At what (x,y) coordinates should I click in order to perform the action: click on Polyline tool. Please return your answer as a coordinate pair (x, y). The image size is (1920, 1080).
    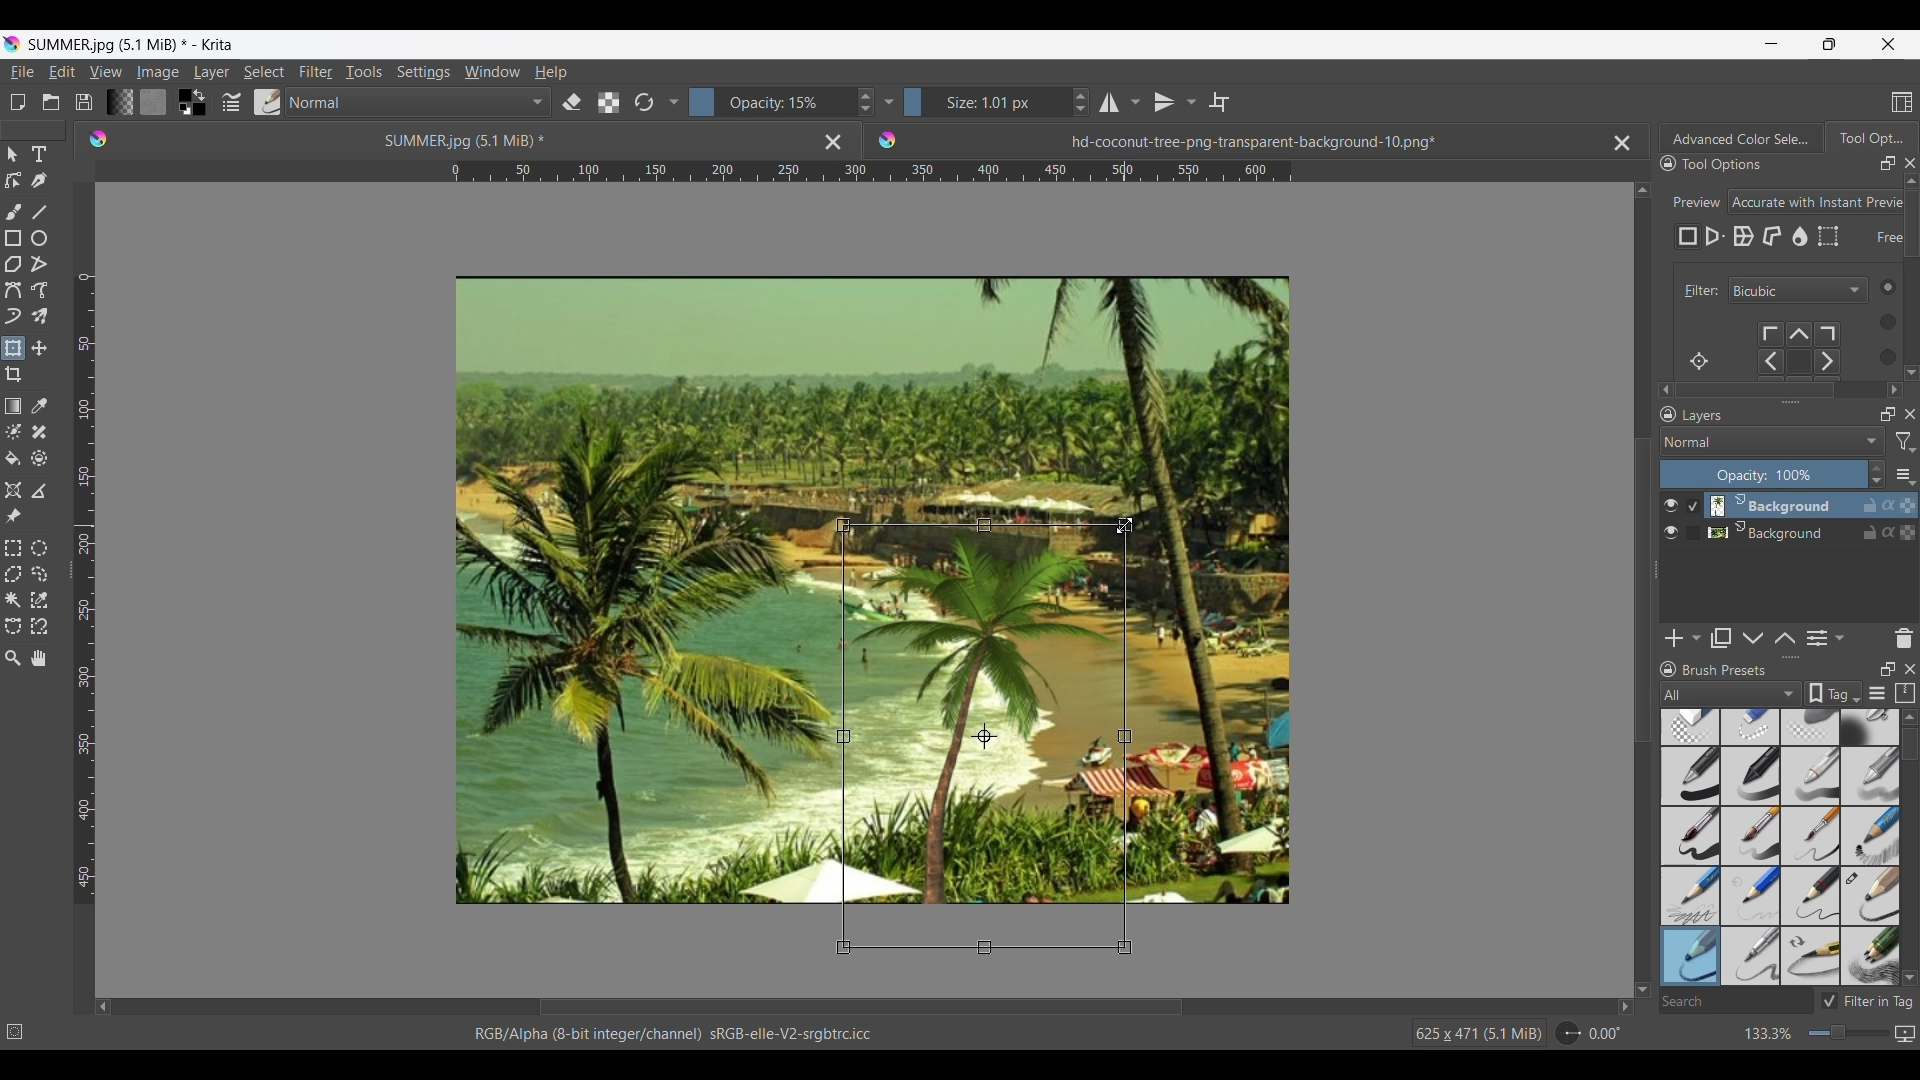
    Looking at the image, I should click on (39, 263).